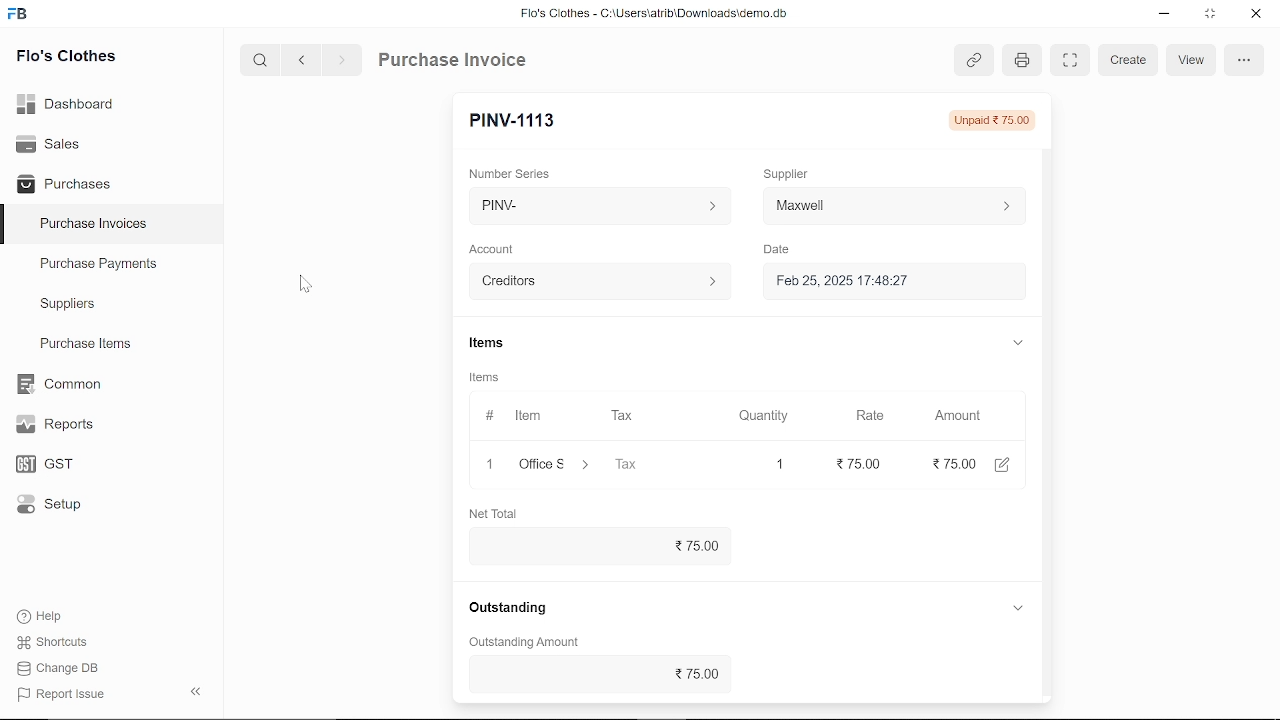 This screenshot has width=1280, height=720. I want to click on ‘Outstanding Amount, so click(518, 643).